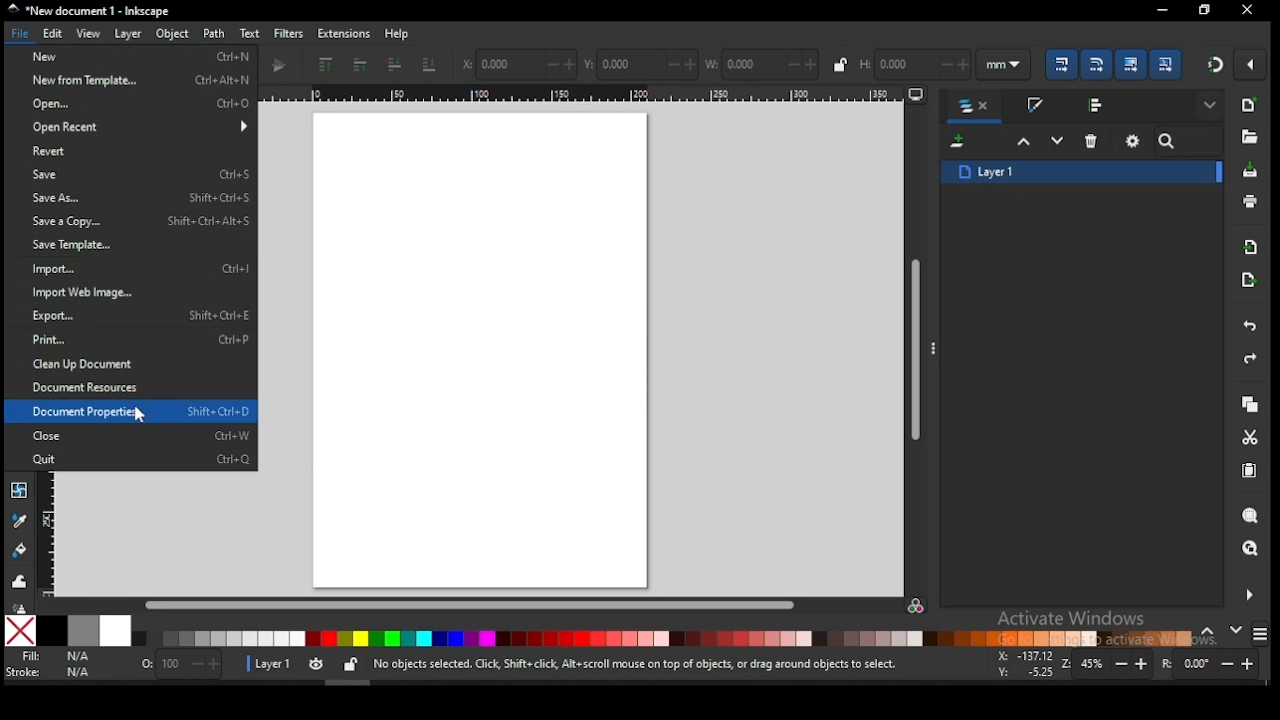 The height and width of the screenshot is (720, 1280). I want to click on layer, so click(128, 34).